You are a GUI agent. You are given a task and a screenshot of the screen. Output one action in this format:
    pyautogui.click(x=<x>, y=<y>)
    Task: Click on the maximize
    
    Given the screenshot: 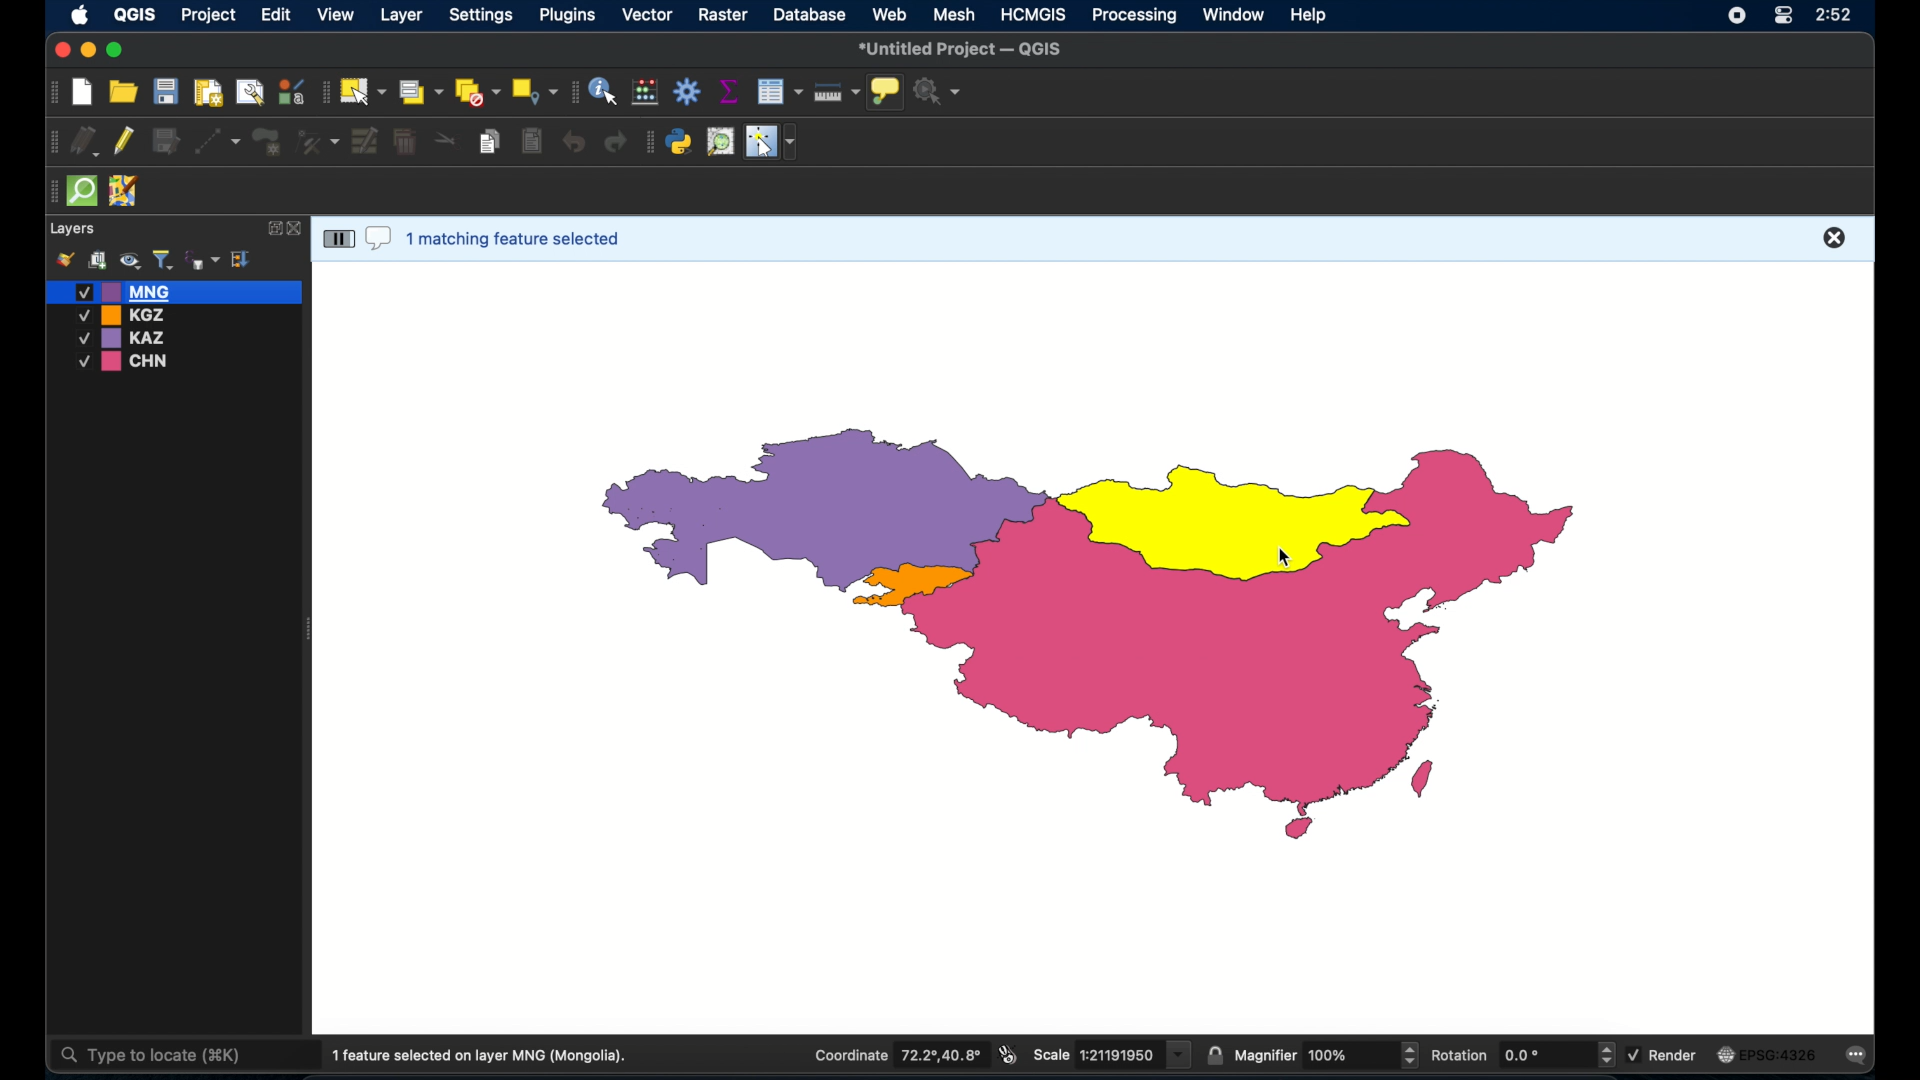 What is the action you would take?
    pyautogui.click(x=116, y=51)
    